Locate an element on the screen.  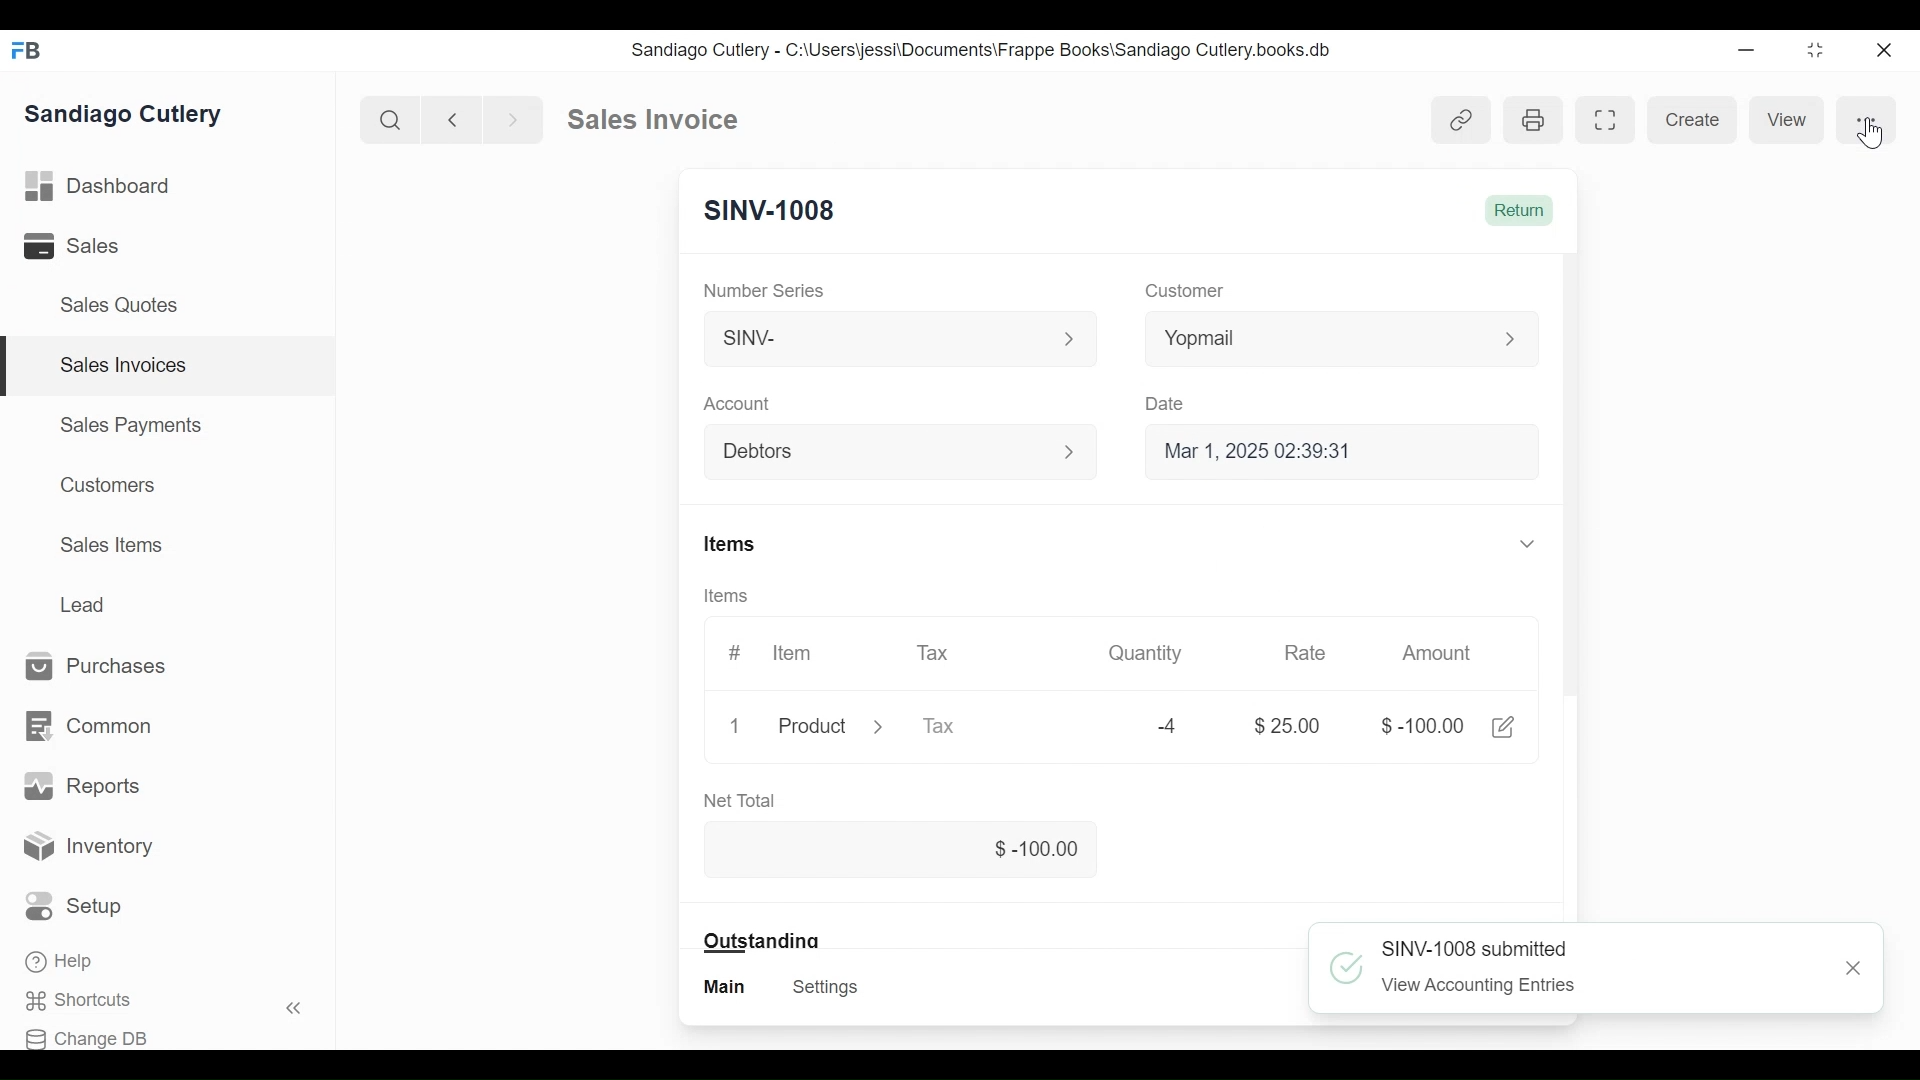
Main is located at coordinates (726, 986).